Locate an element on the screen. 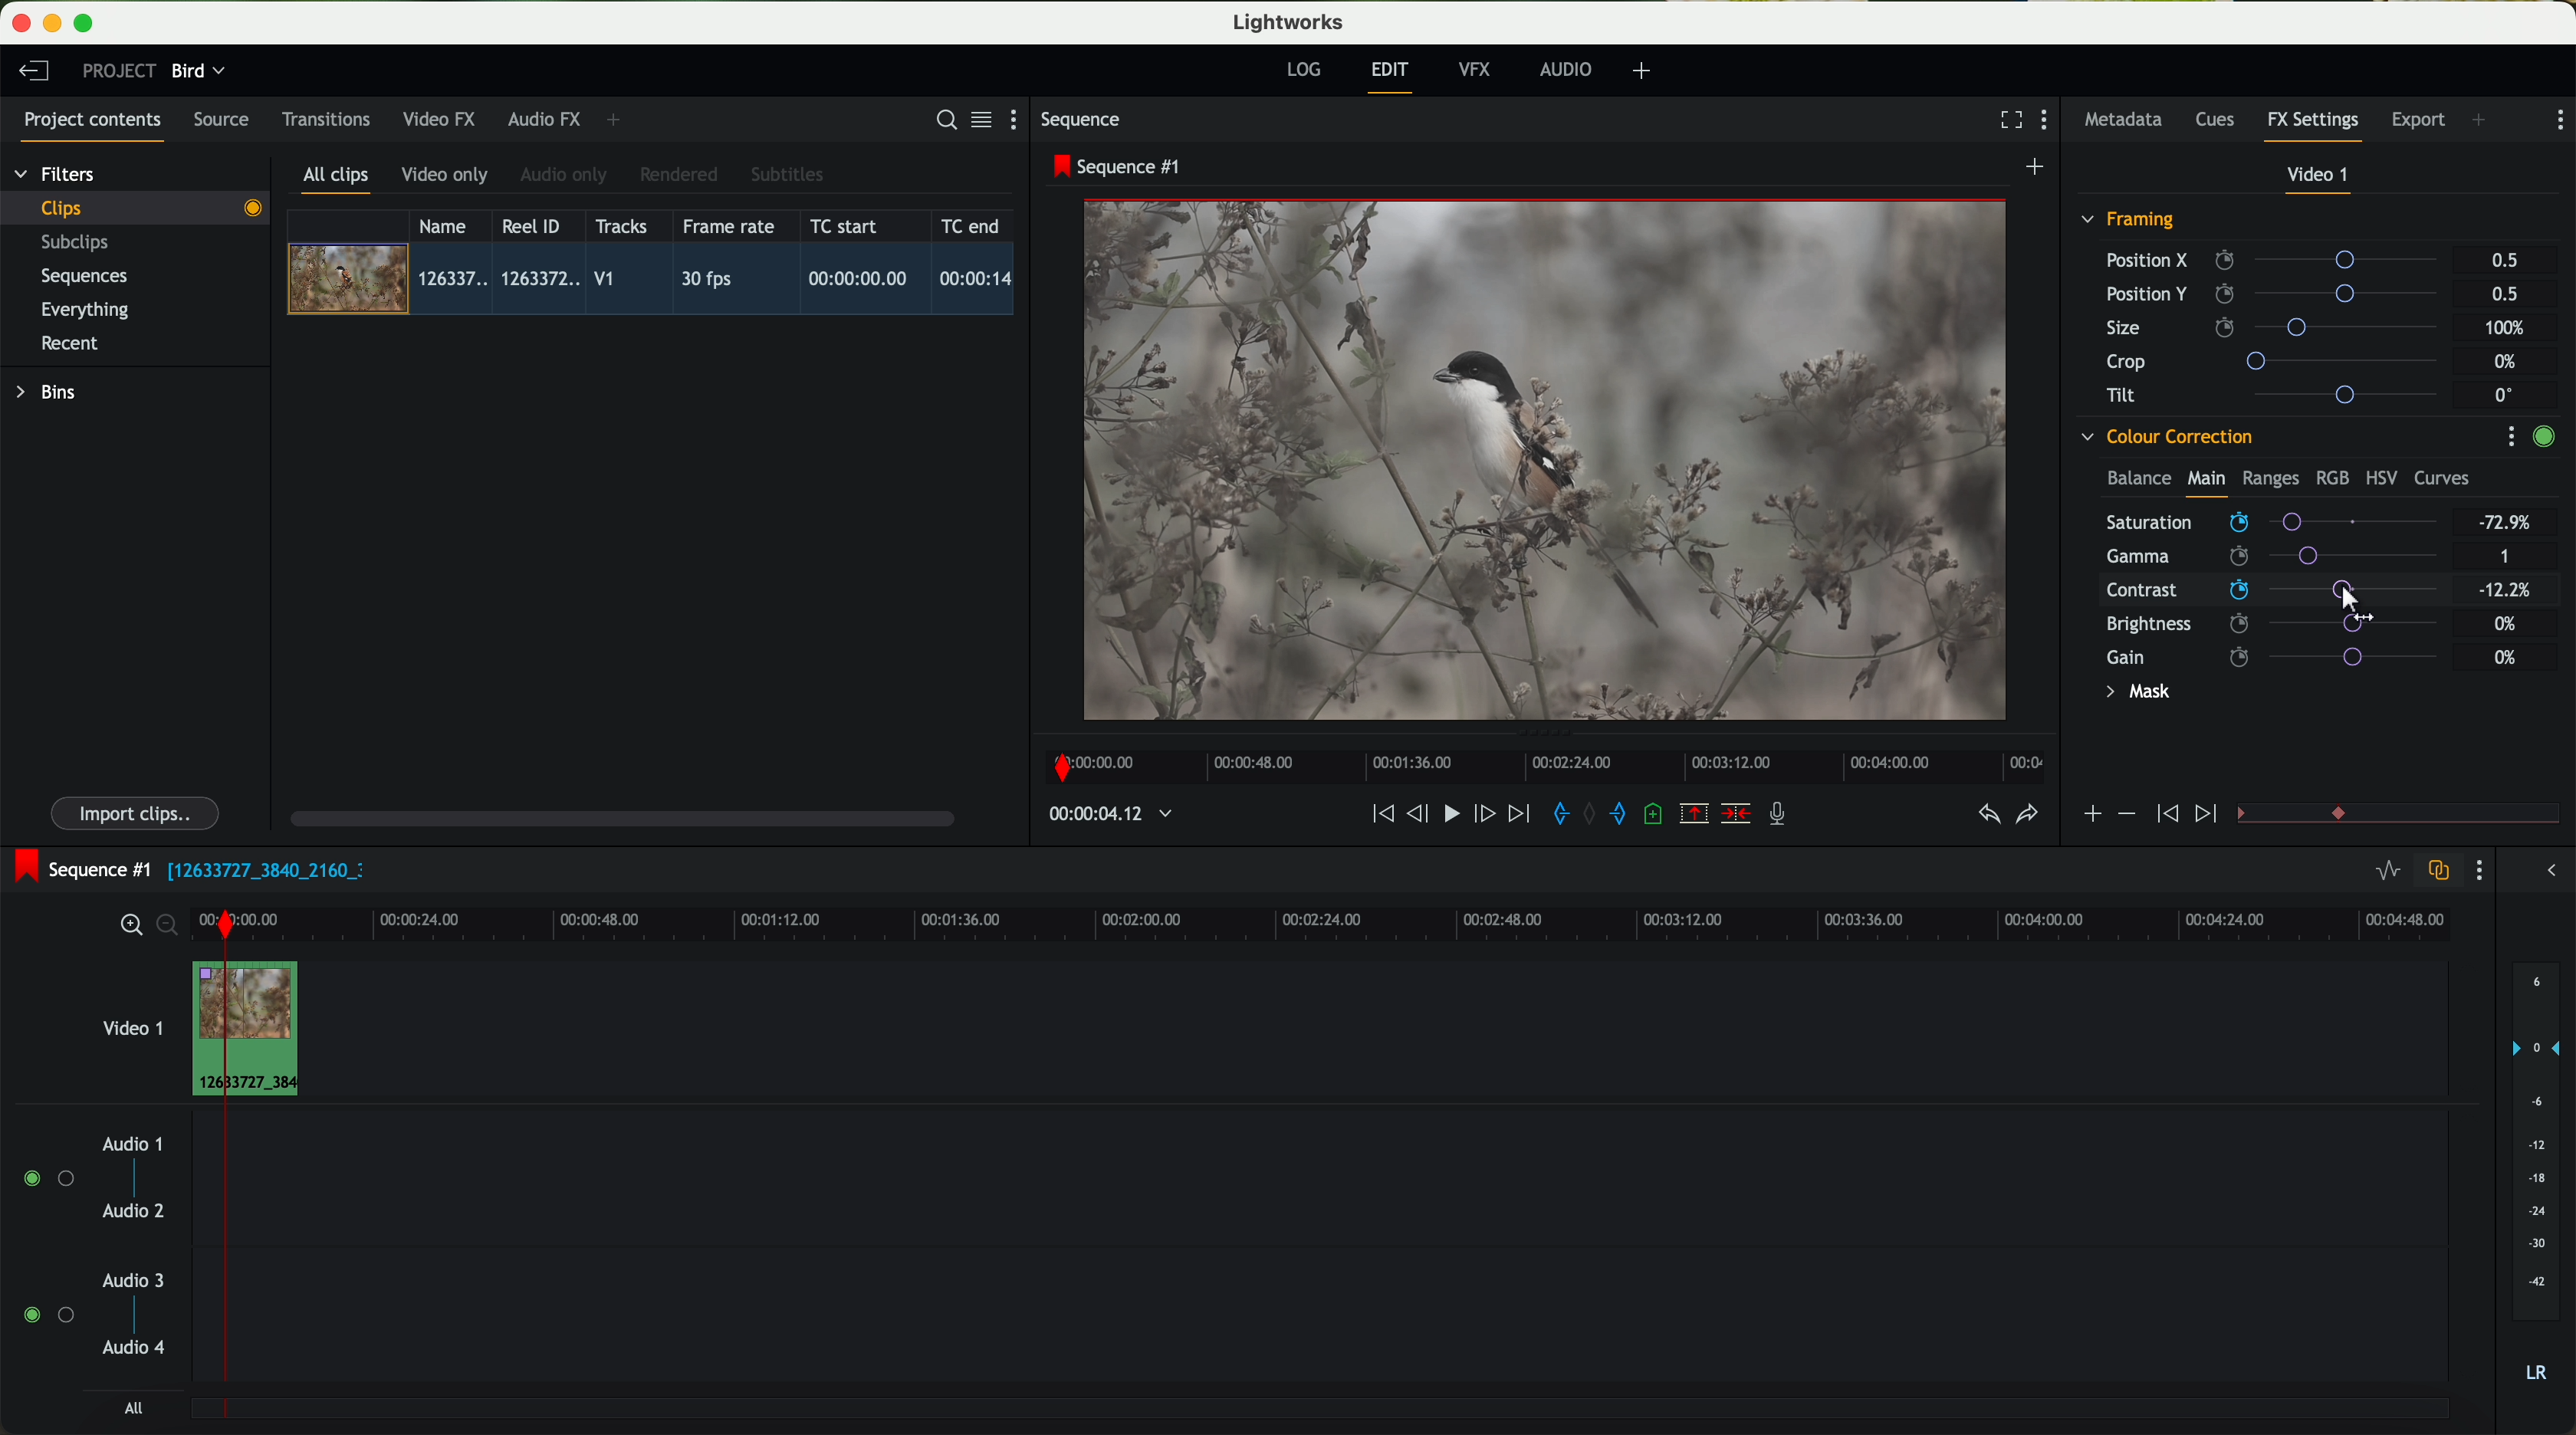  1 is located at coordinates (2506, 558).